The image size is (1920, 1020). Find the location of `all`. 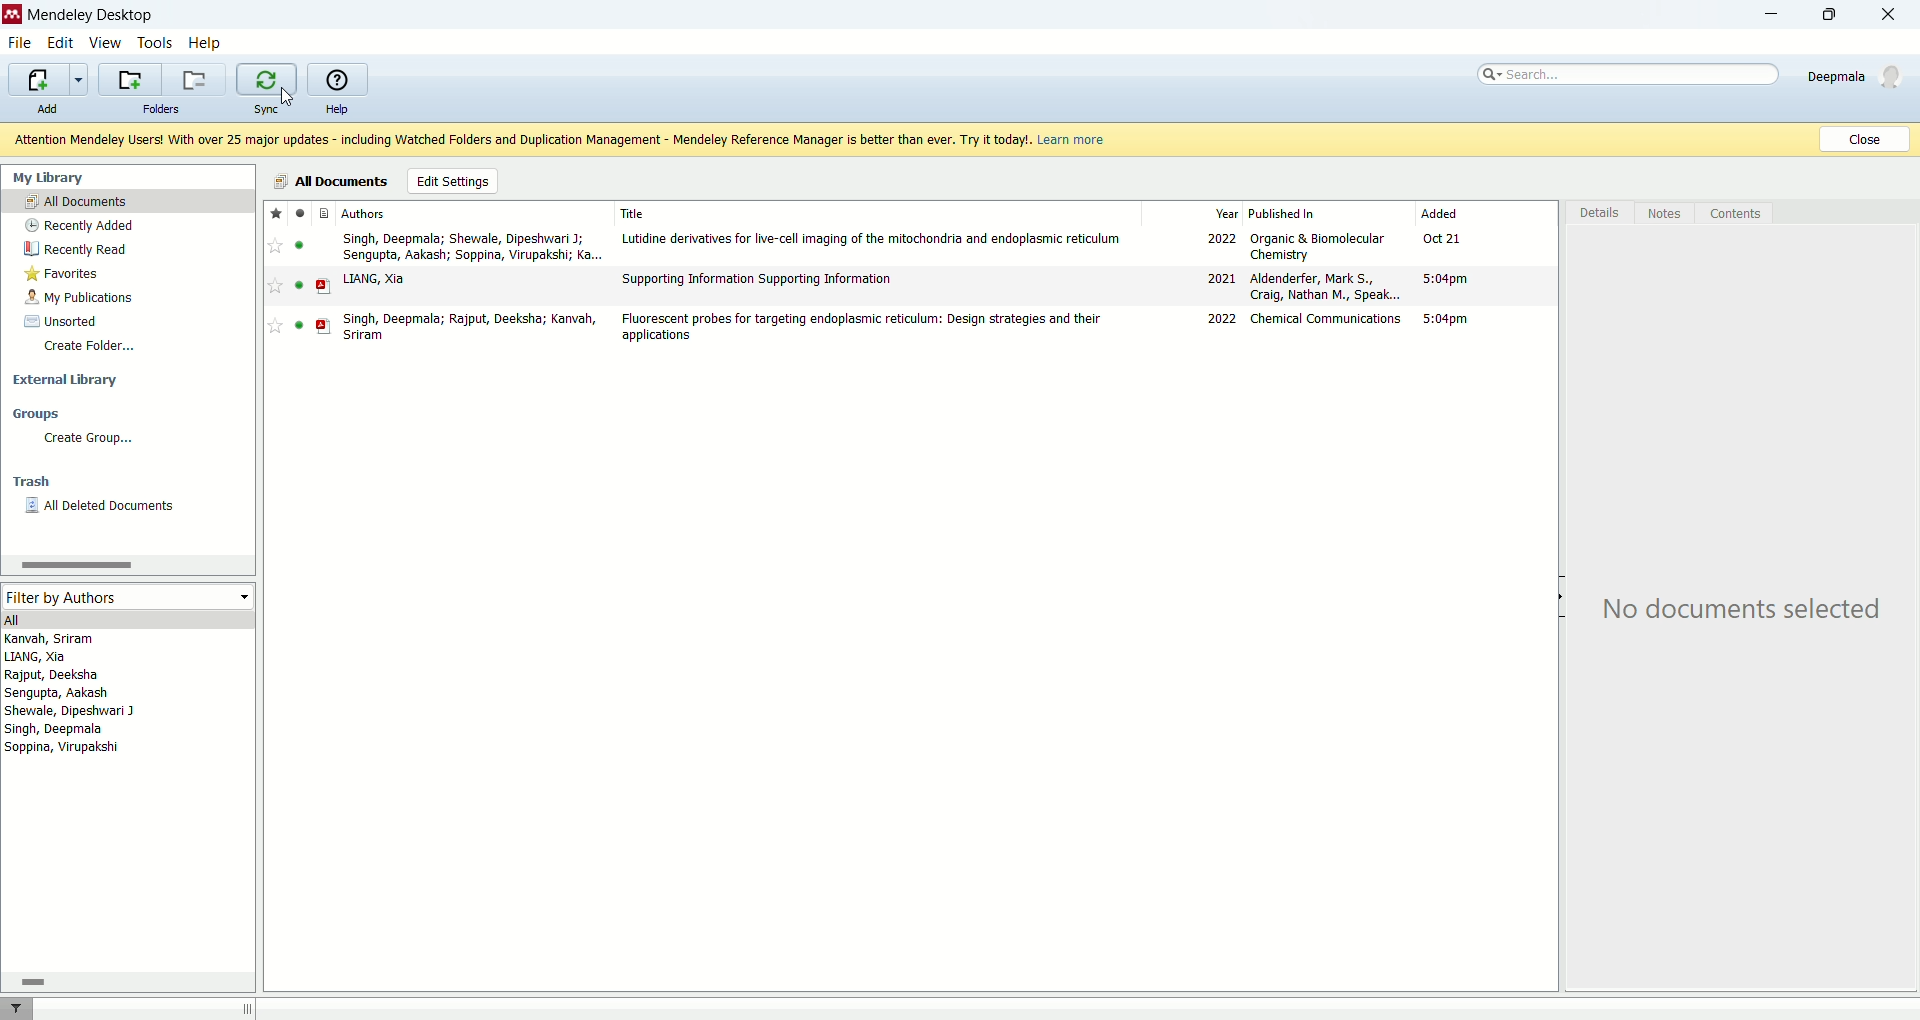

all is located at coordinates (128, 620).